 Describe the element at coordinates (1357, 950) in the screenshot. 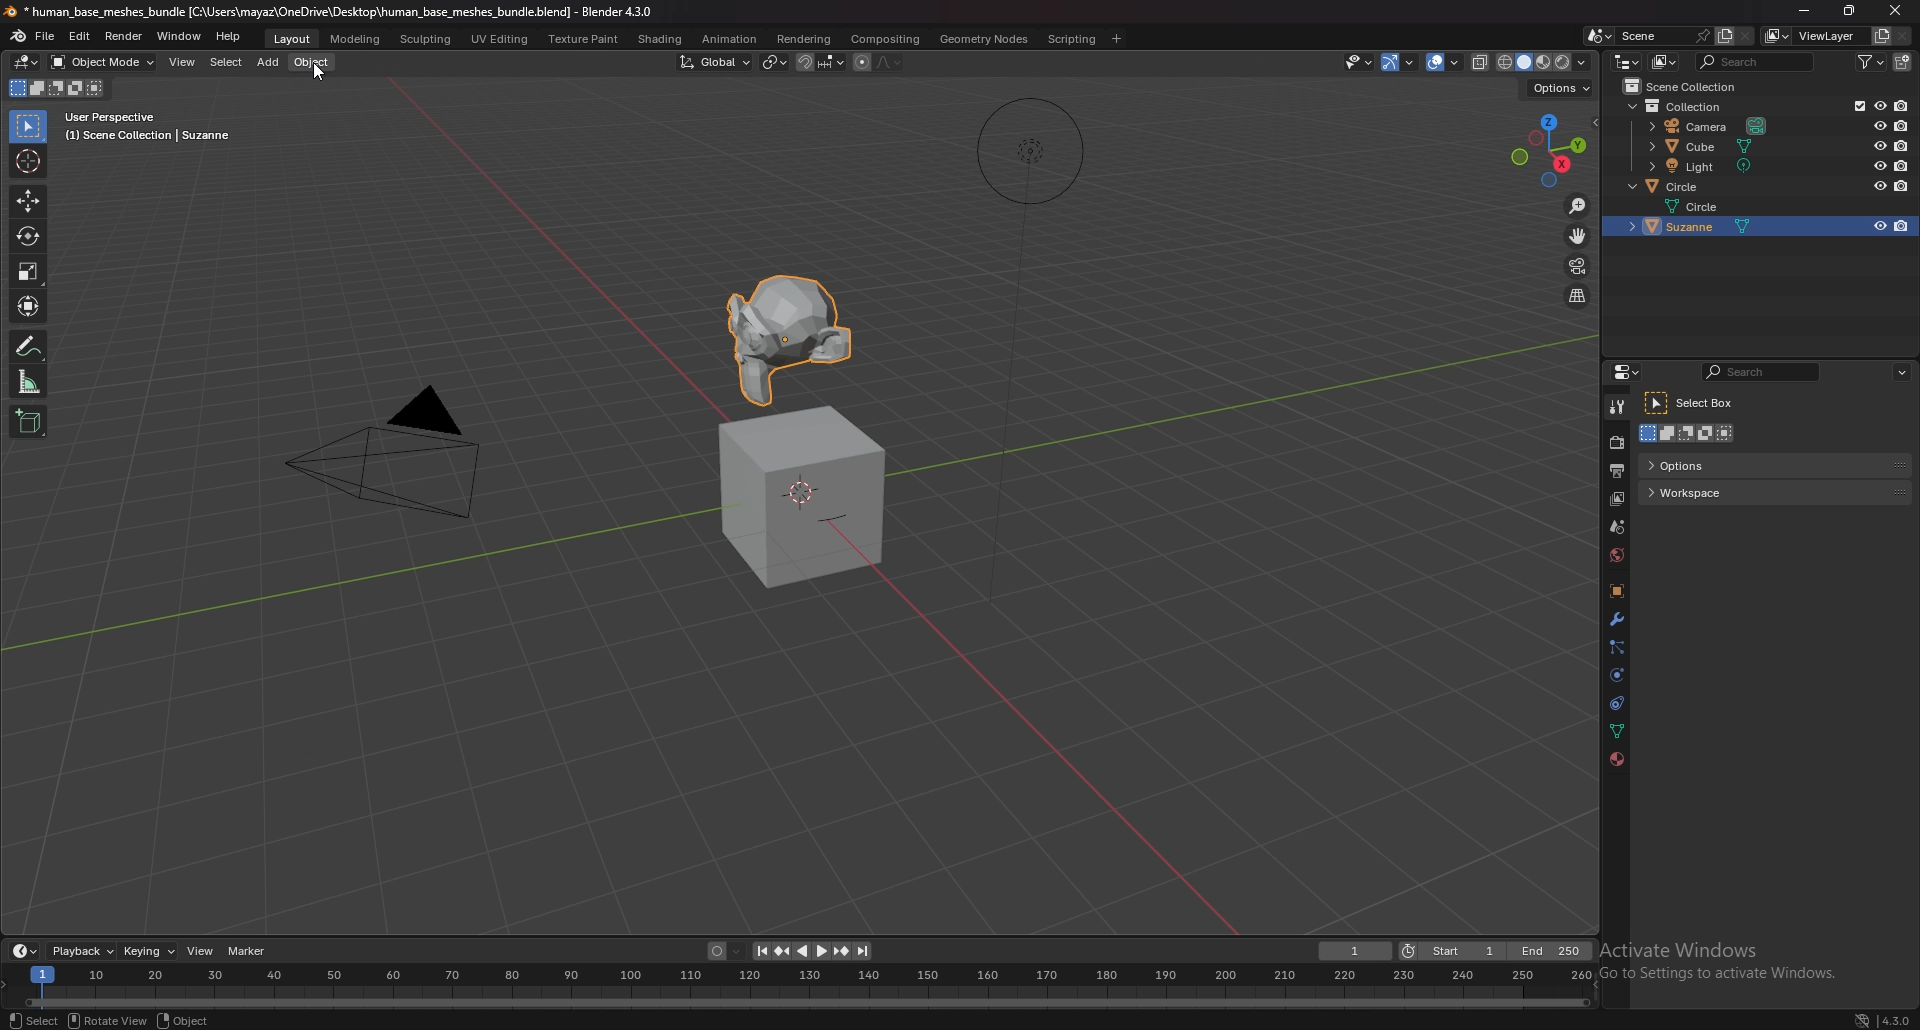

I see `current frame` at that location.